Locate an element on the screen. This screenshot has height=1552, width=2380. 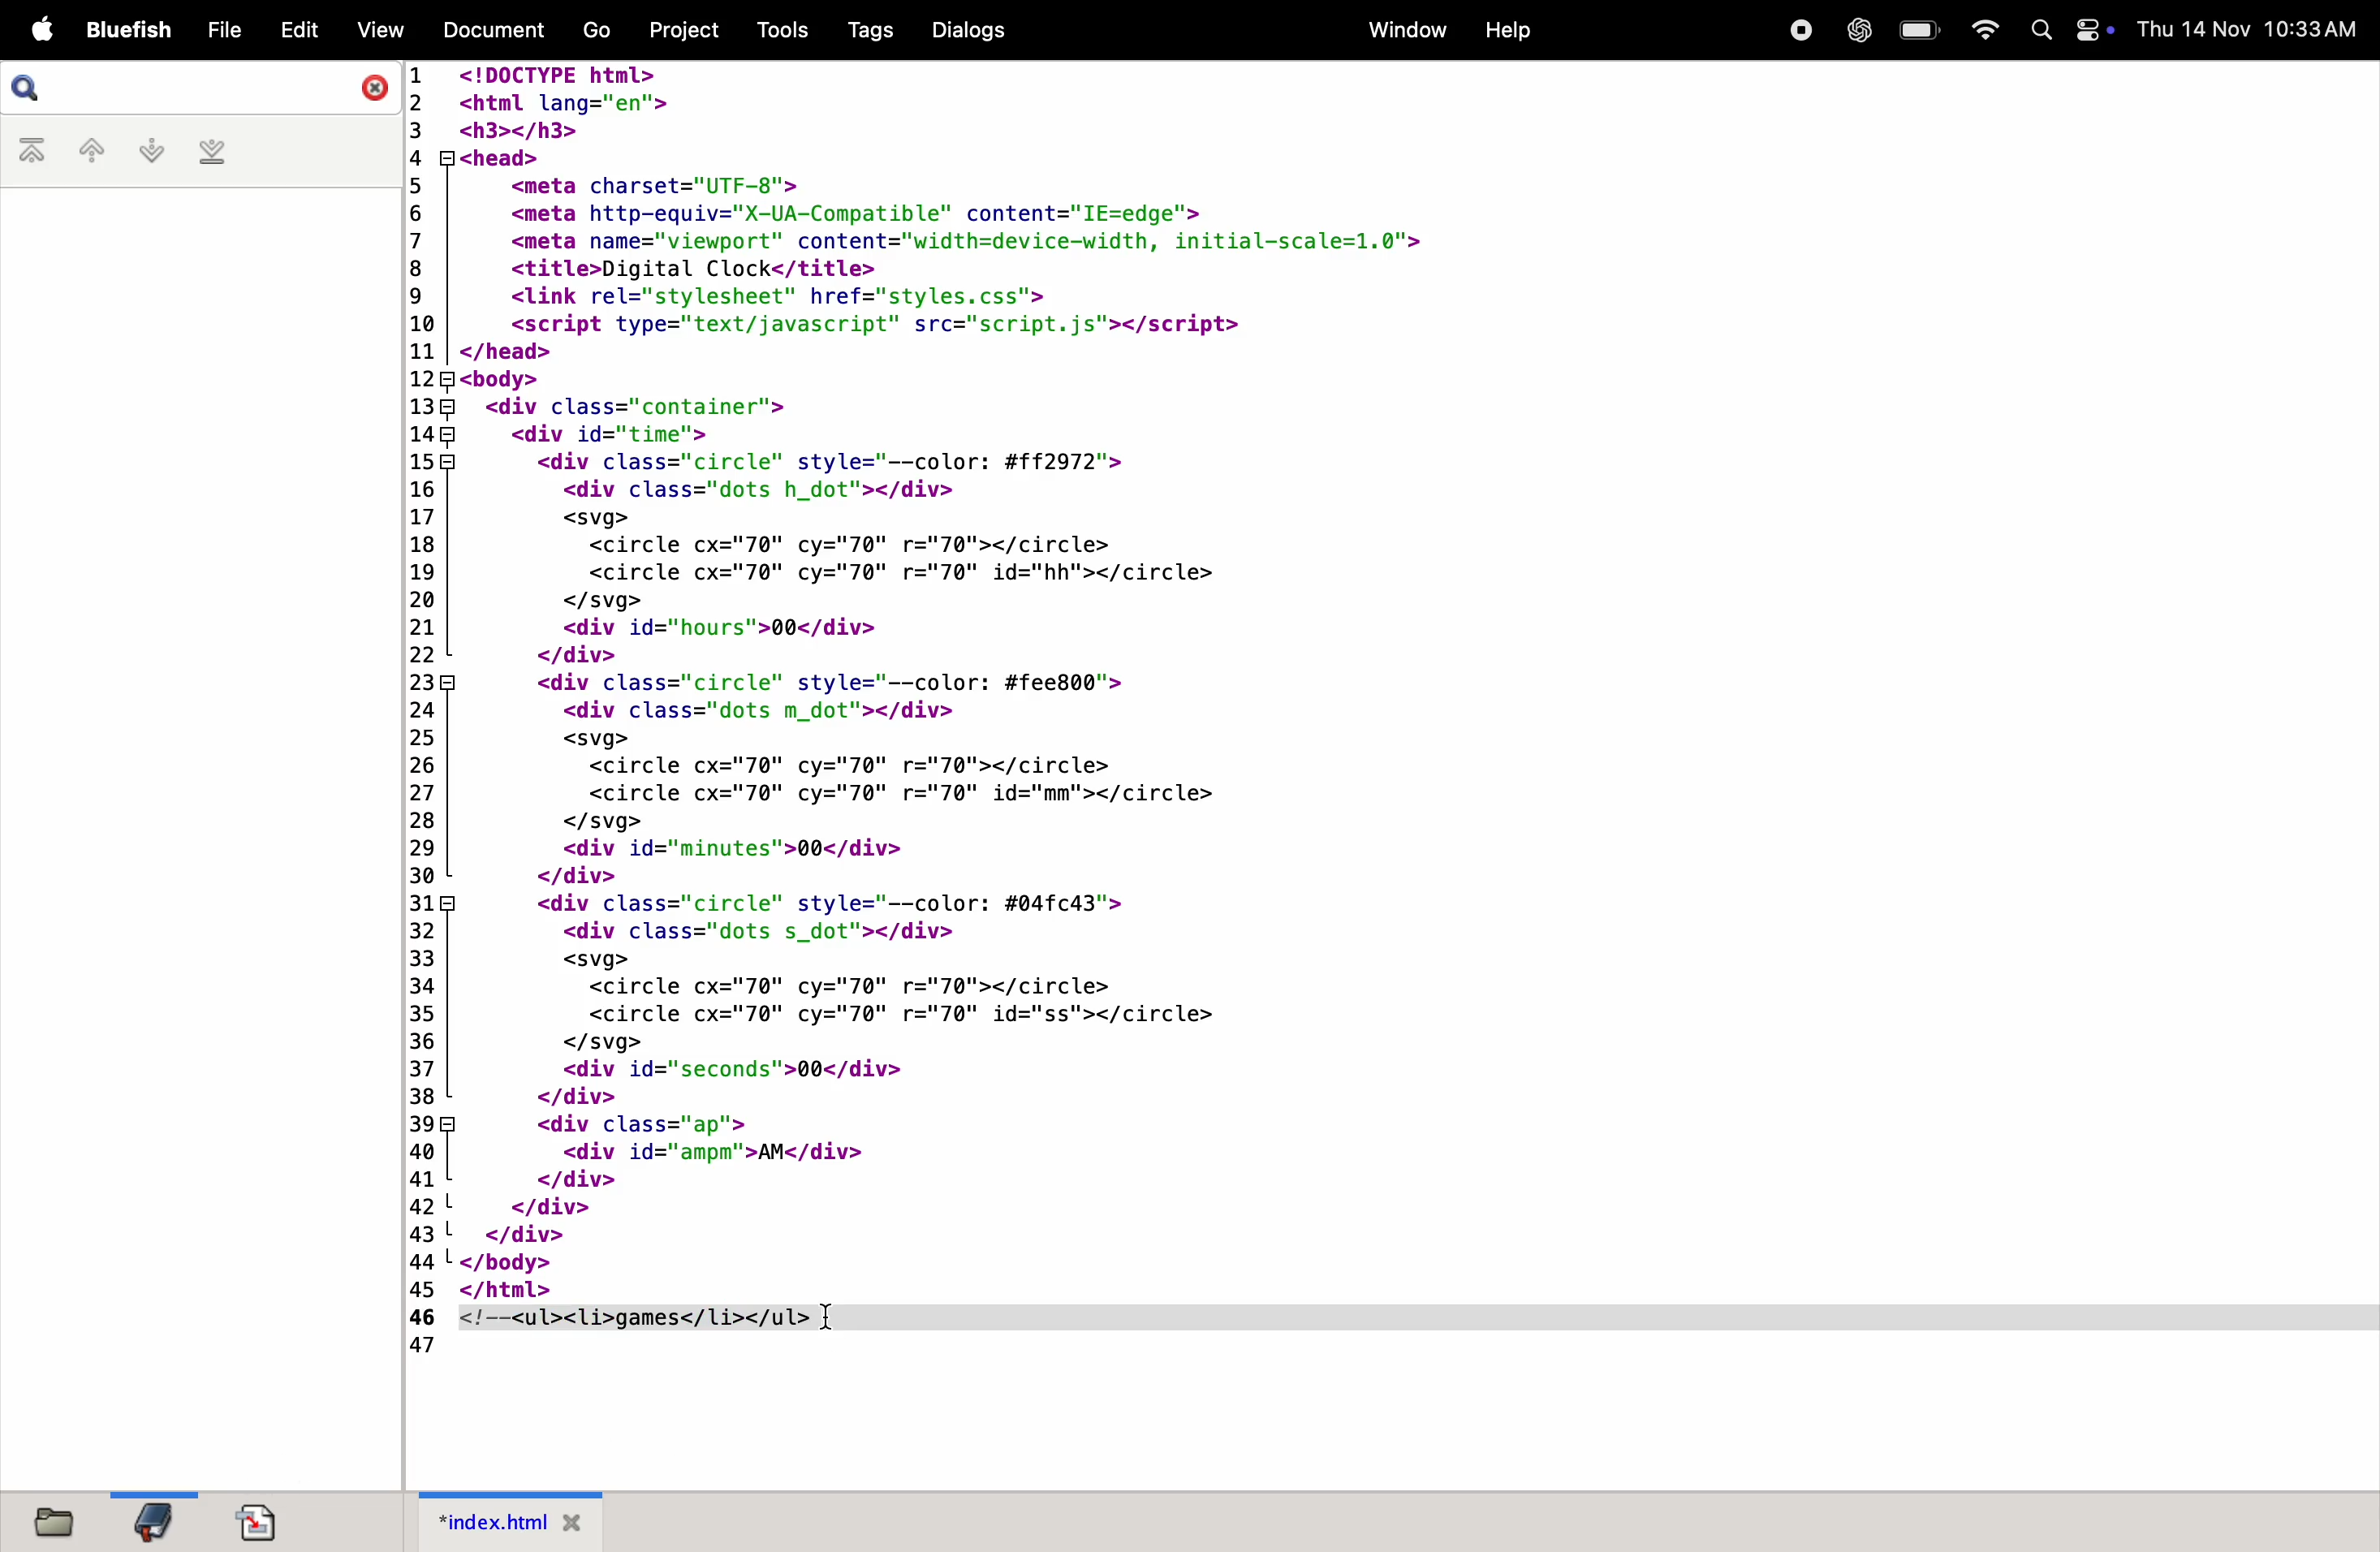
Tags is located at coordinates (866, 32).